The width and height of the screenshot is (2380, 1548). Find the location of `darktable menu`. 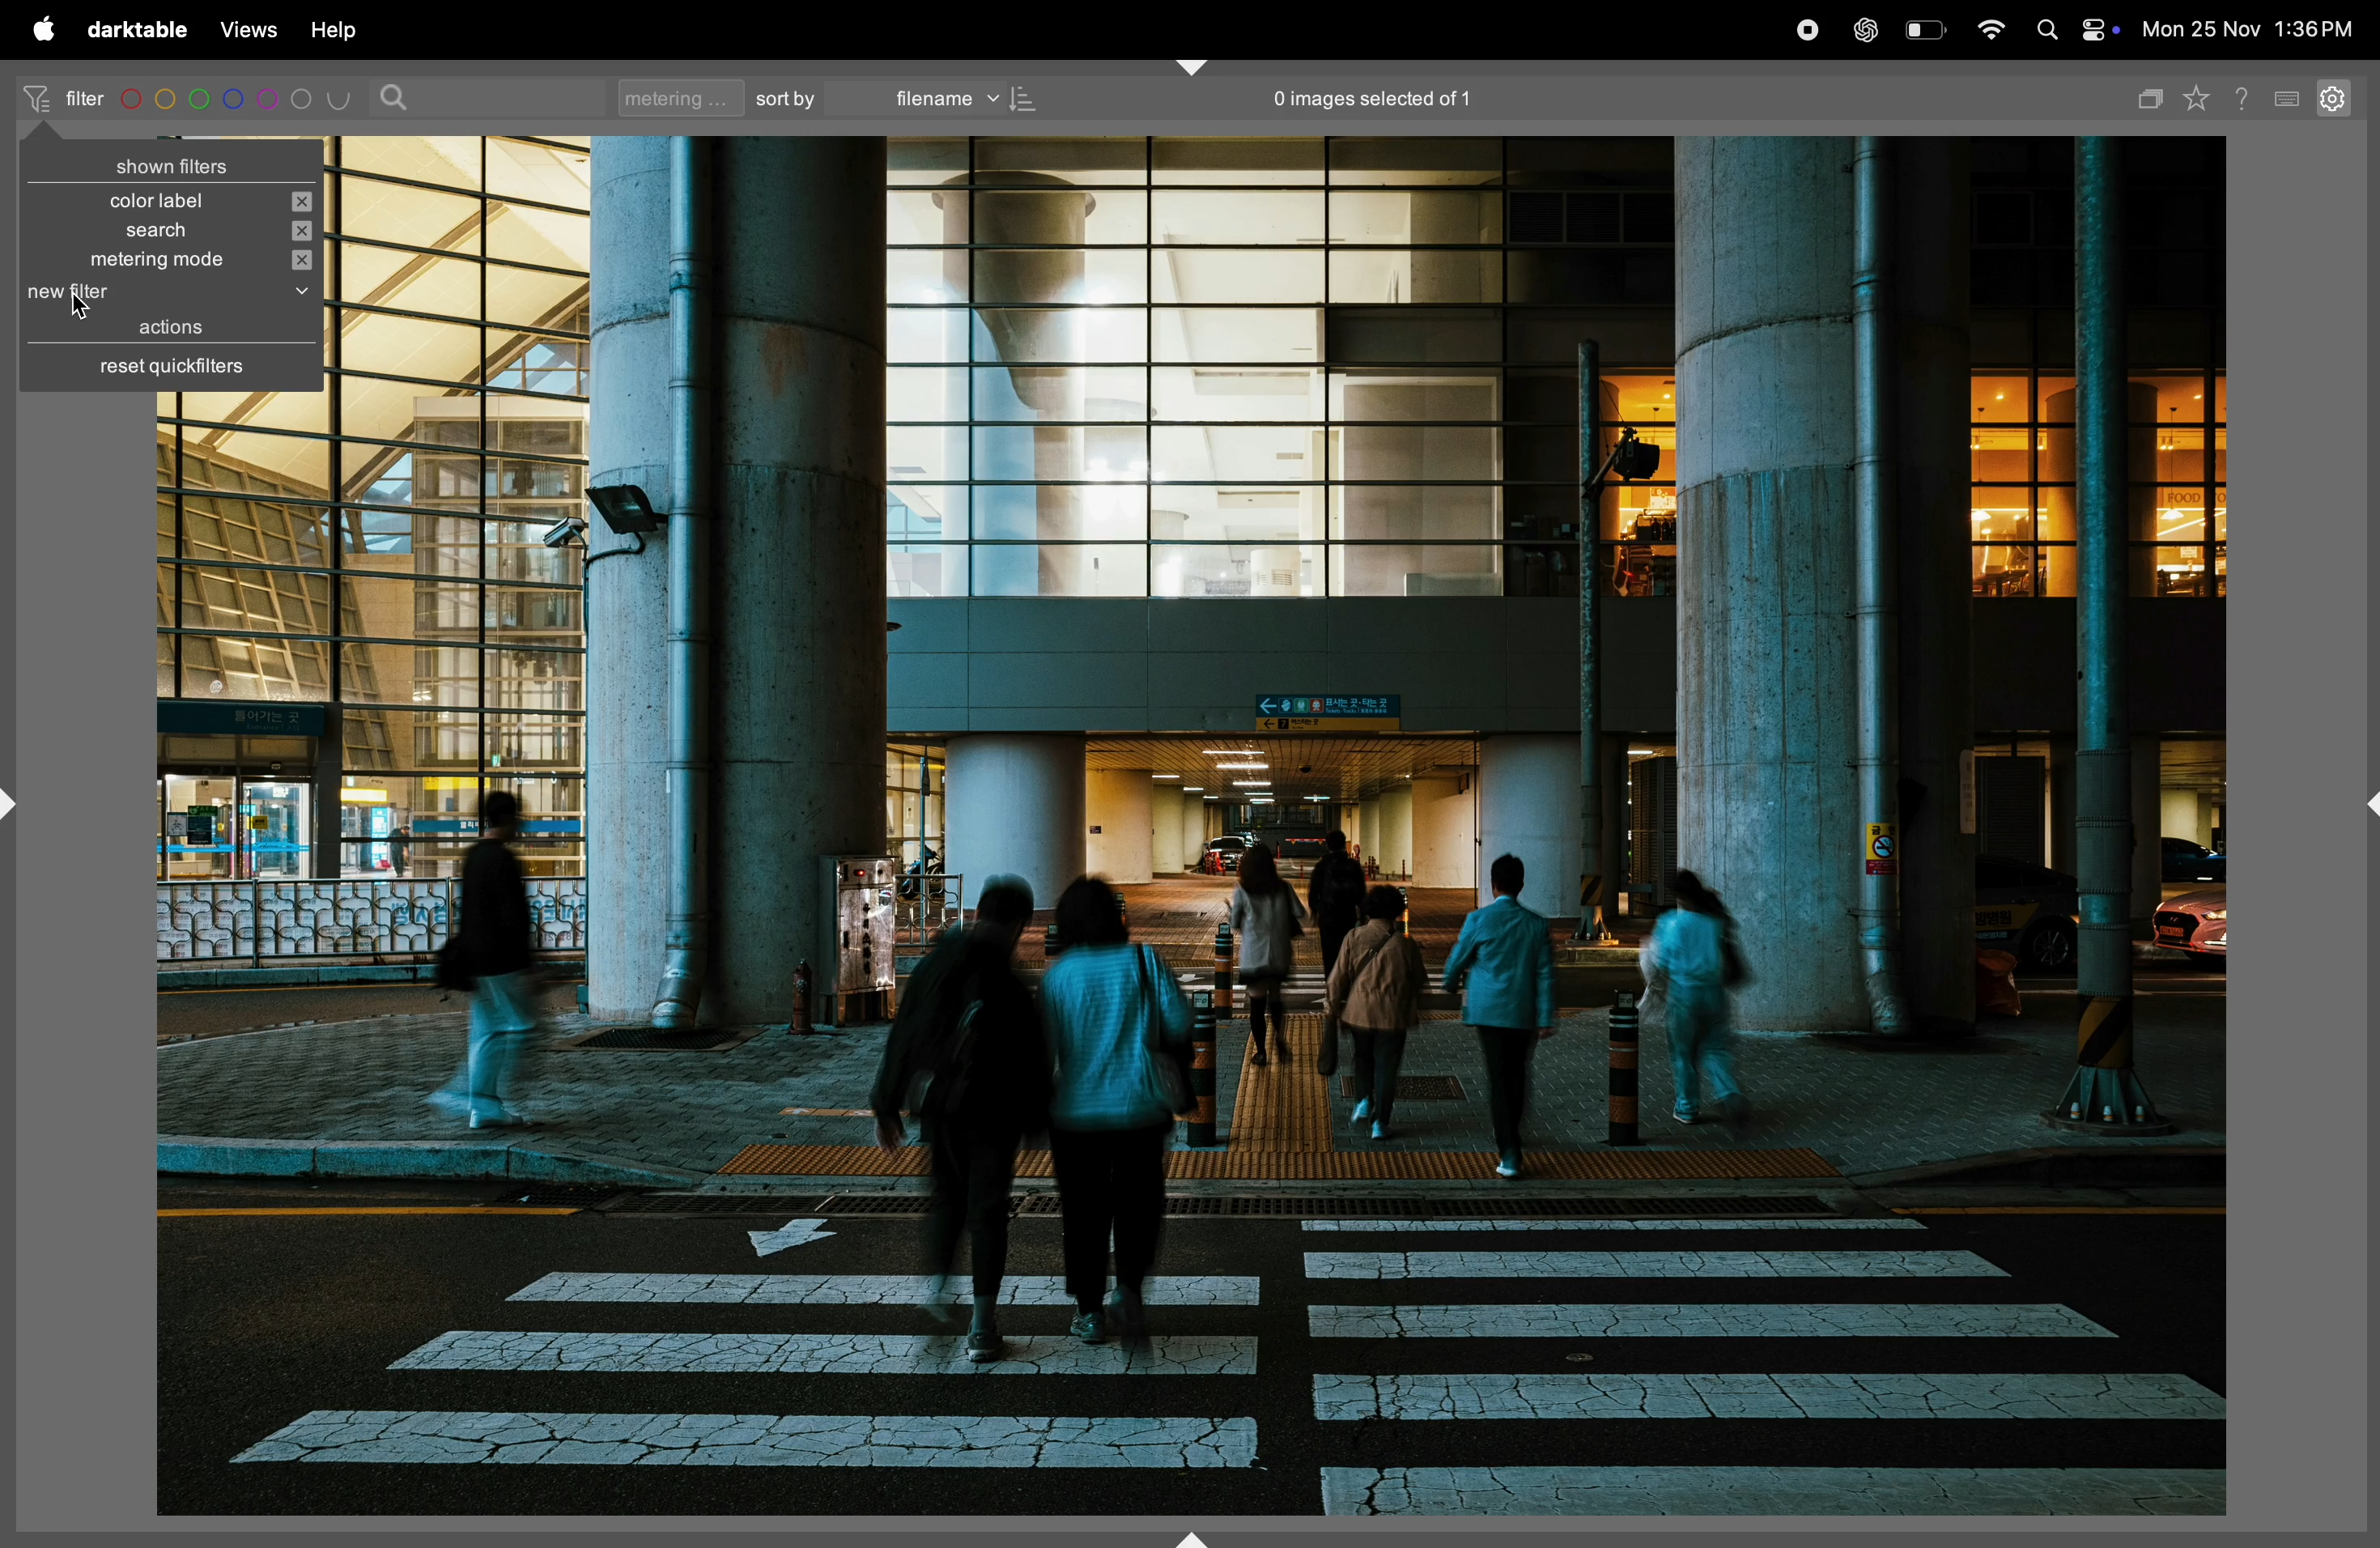

darktable menu is located at coordinates (137, 29).